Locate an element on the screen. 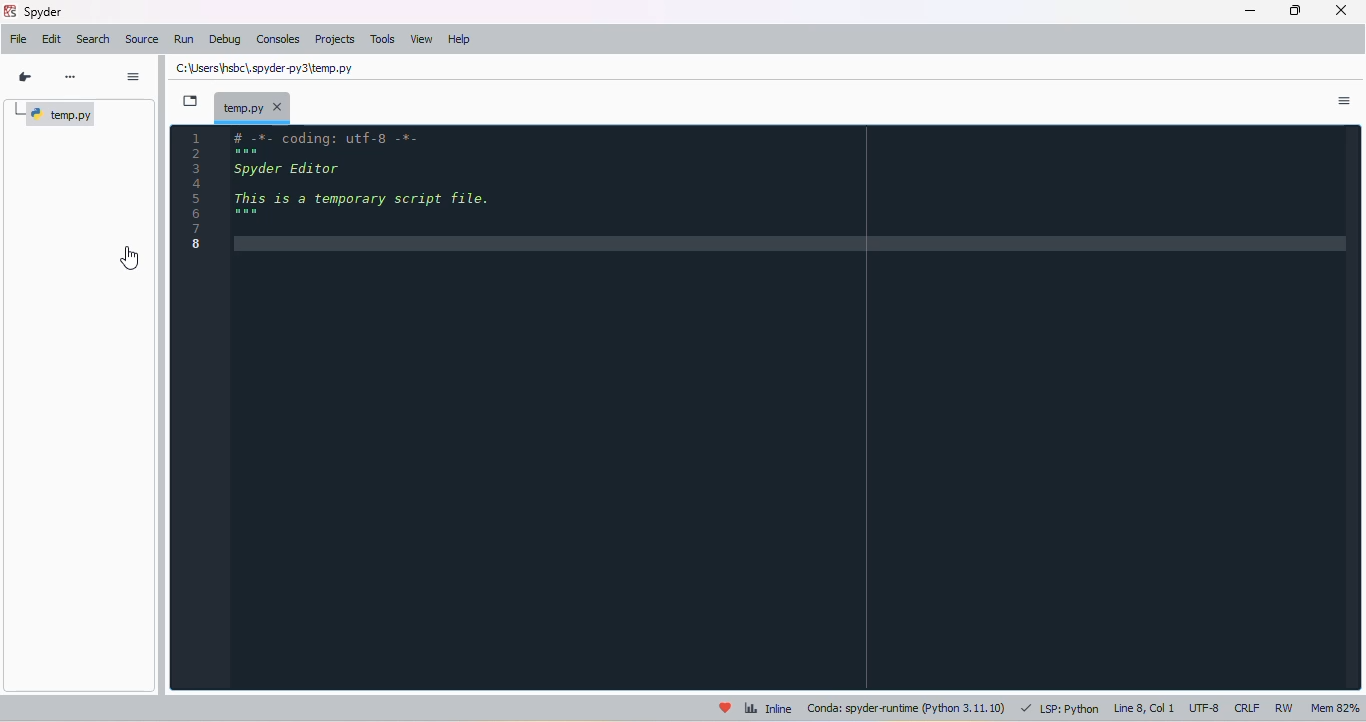 Image resolution: width=1366 pixels, height=722 pixels. help is located at coordinates (460, 39).